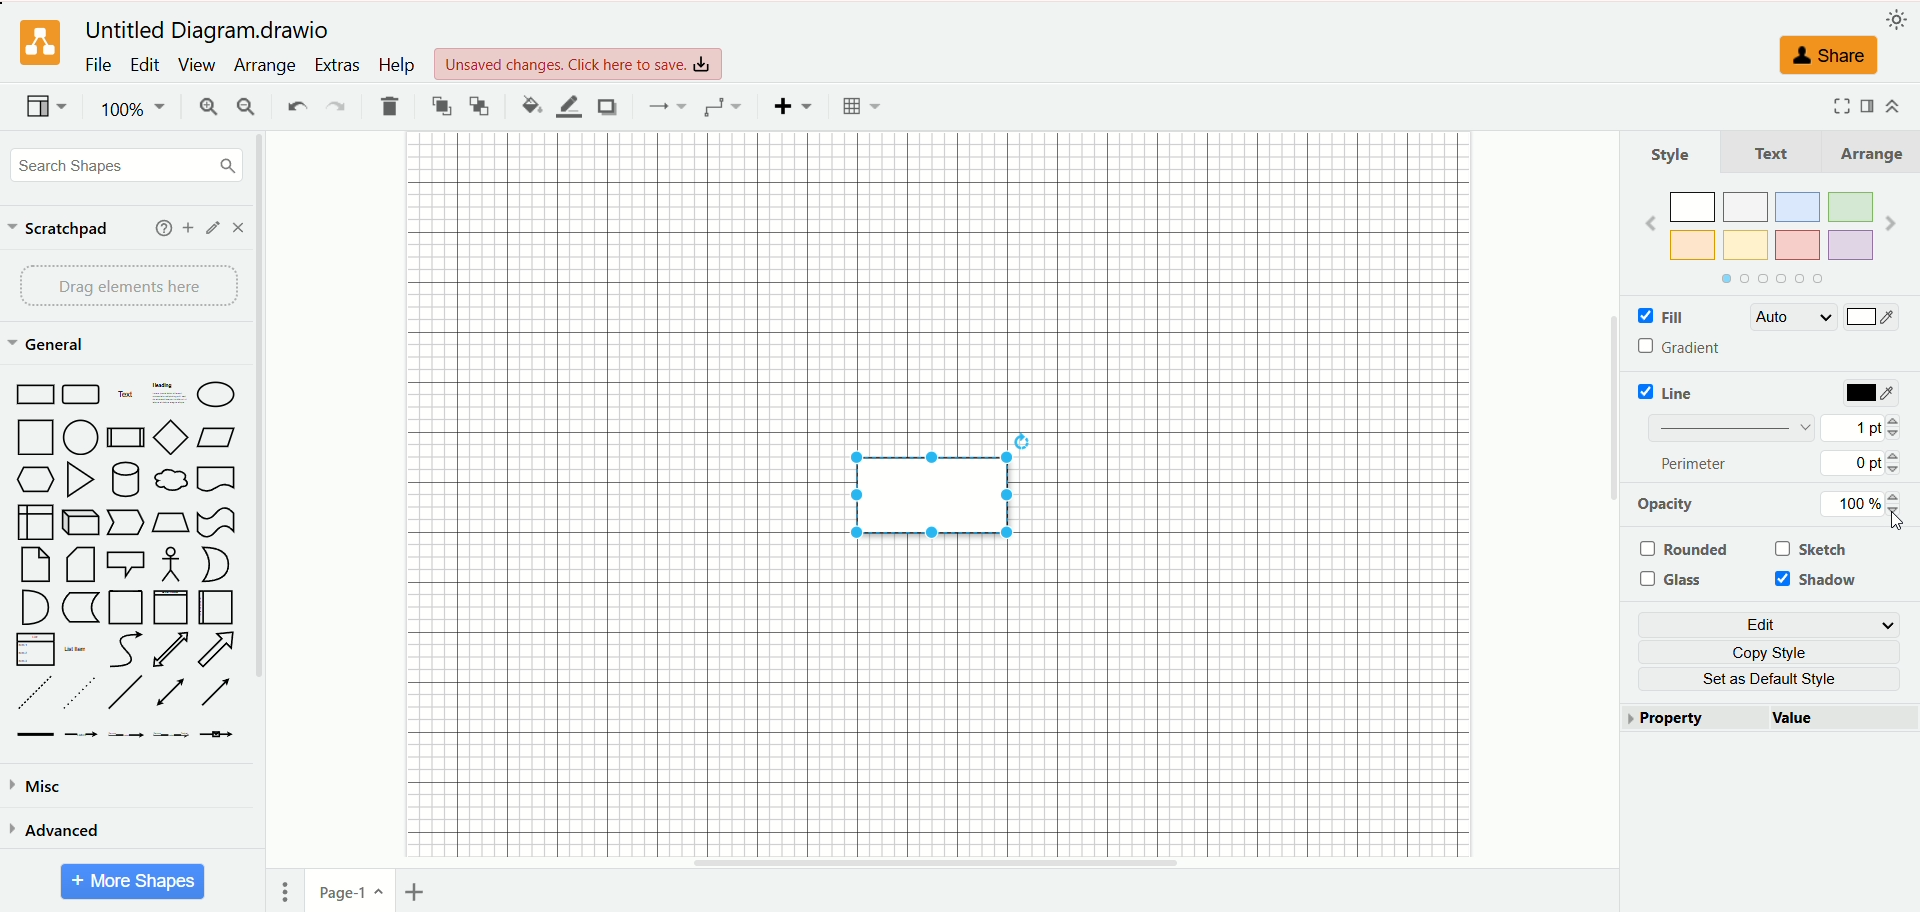 This screenshot has width=1920, height=912. I want to click on fill, so click(1659, 318).